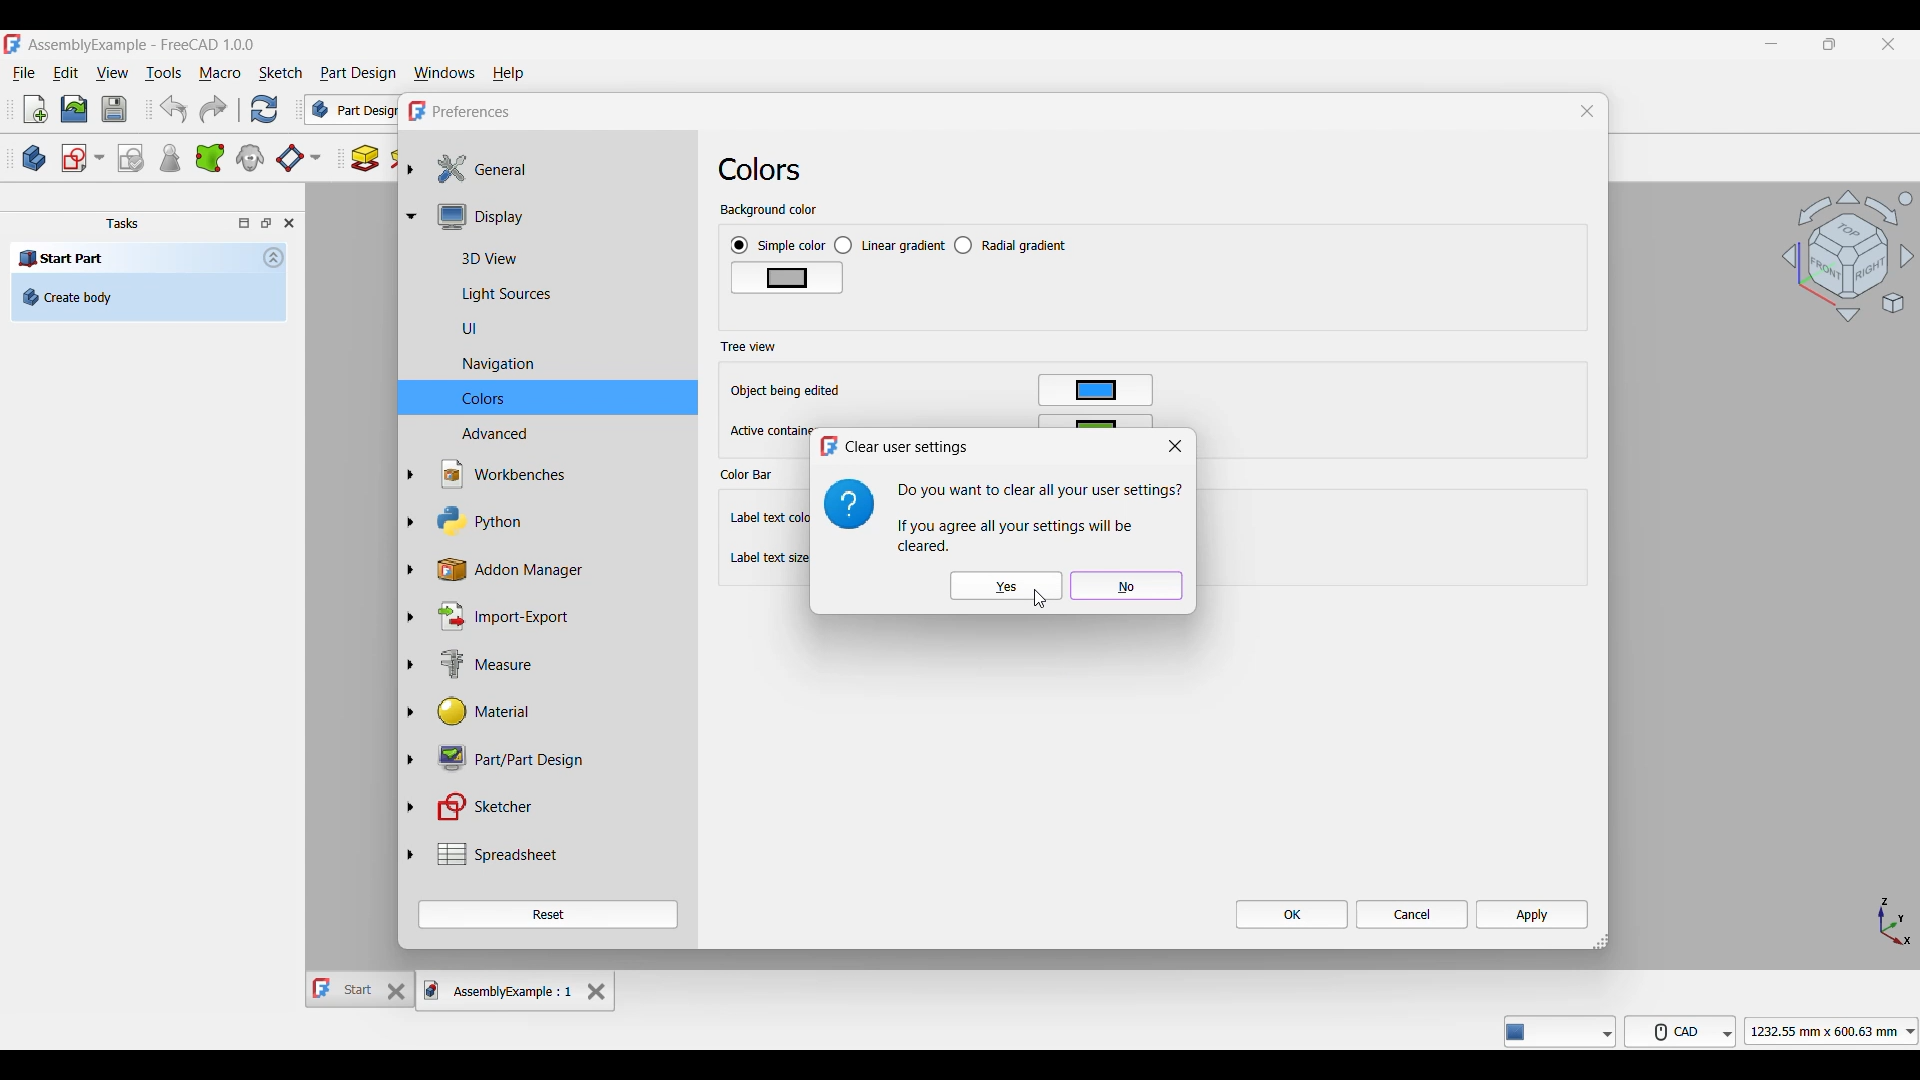  Describe the element at coordinates (1176, 447) in the screenshot. I see `Close` at that location.